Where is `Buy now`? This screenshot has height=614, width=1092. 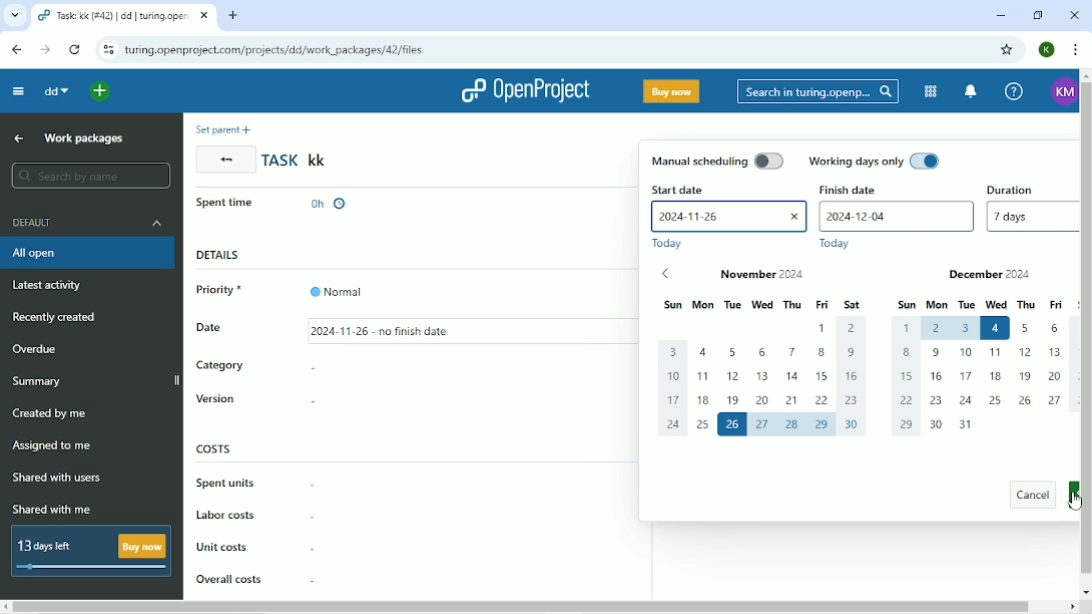 Buy now is located at coordinates (671, 91).